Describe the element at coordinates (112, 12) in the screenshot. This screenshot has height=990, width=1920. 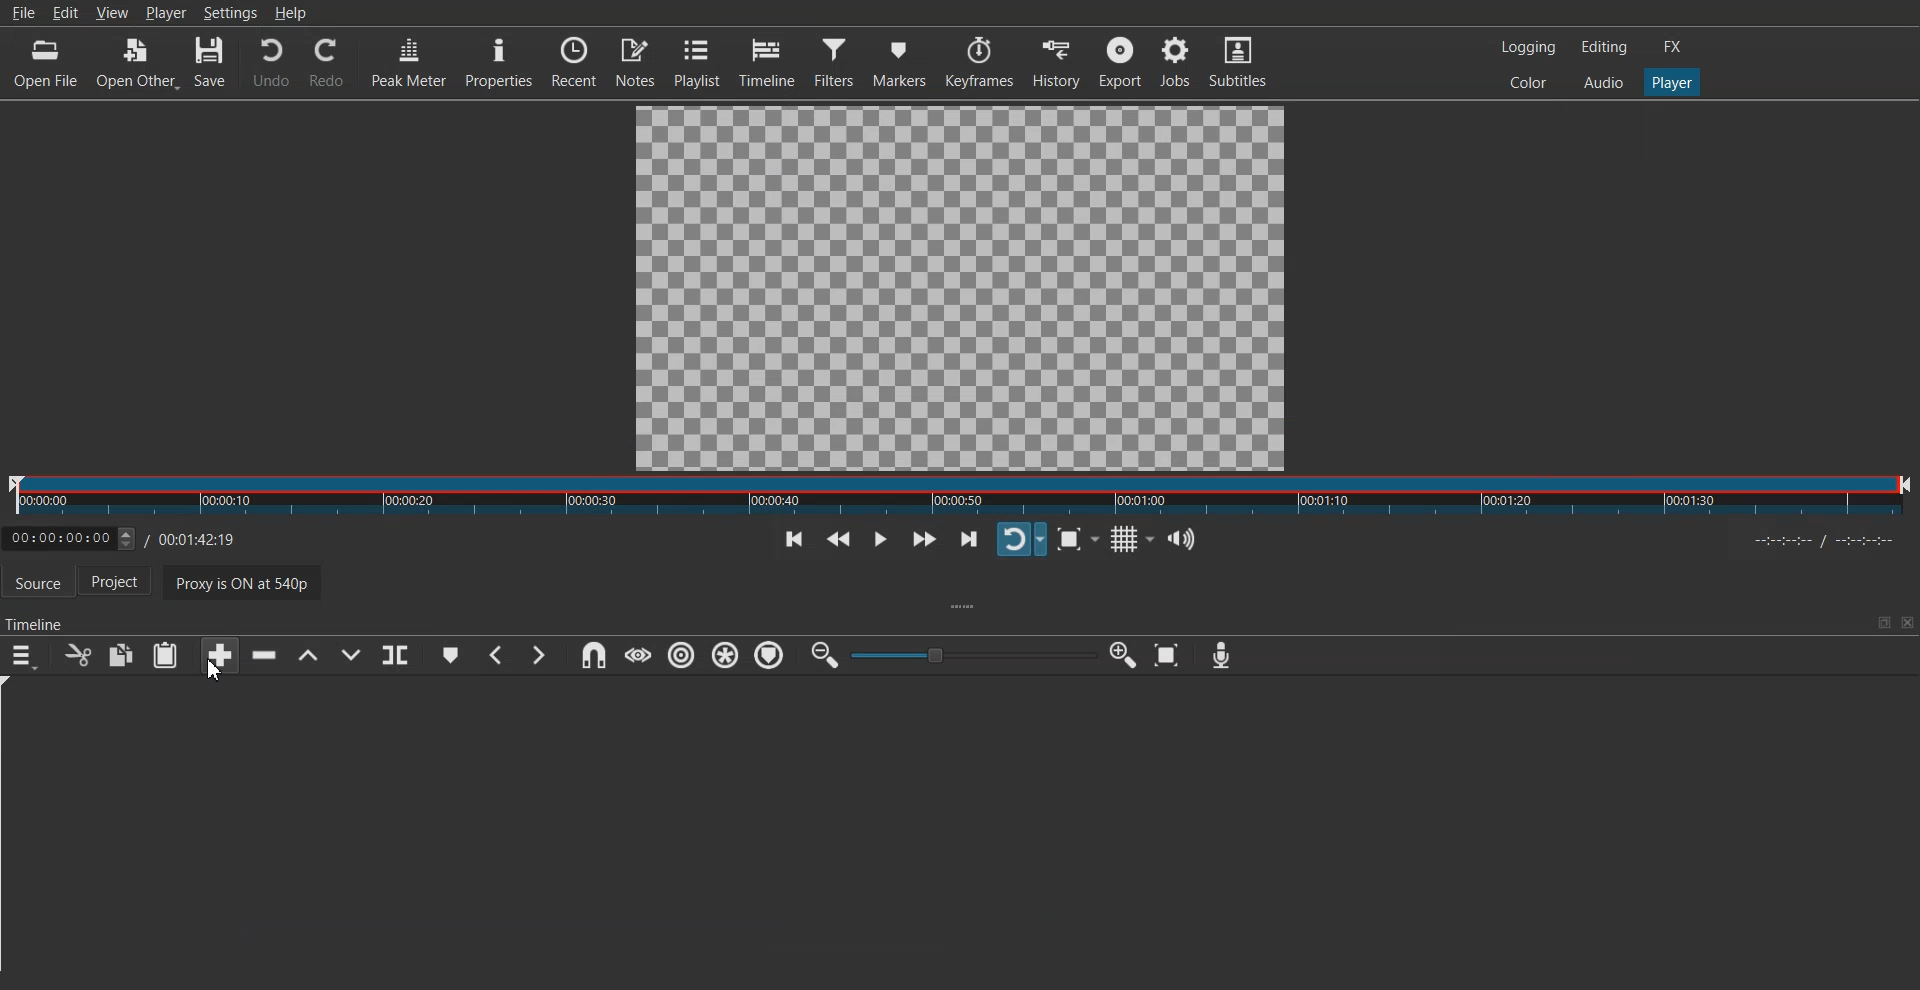
I see `View` at that location.